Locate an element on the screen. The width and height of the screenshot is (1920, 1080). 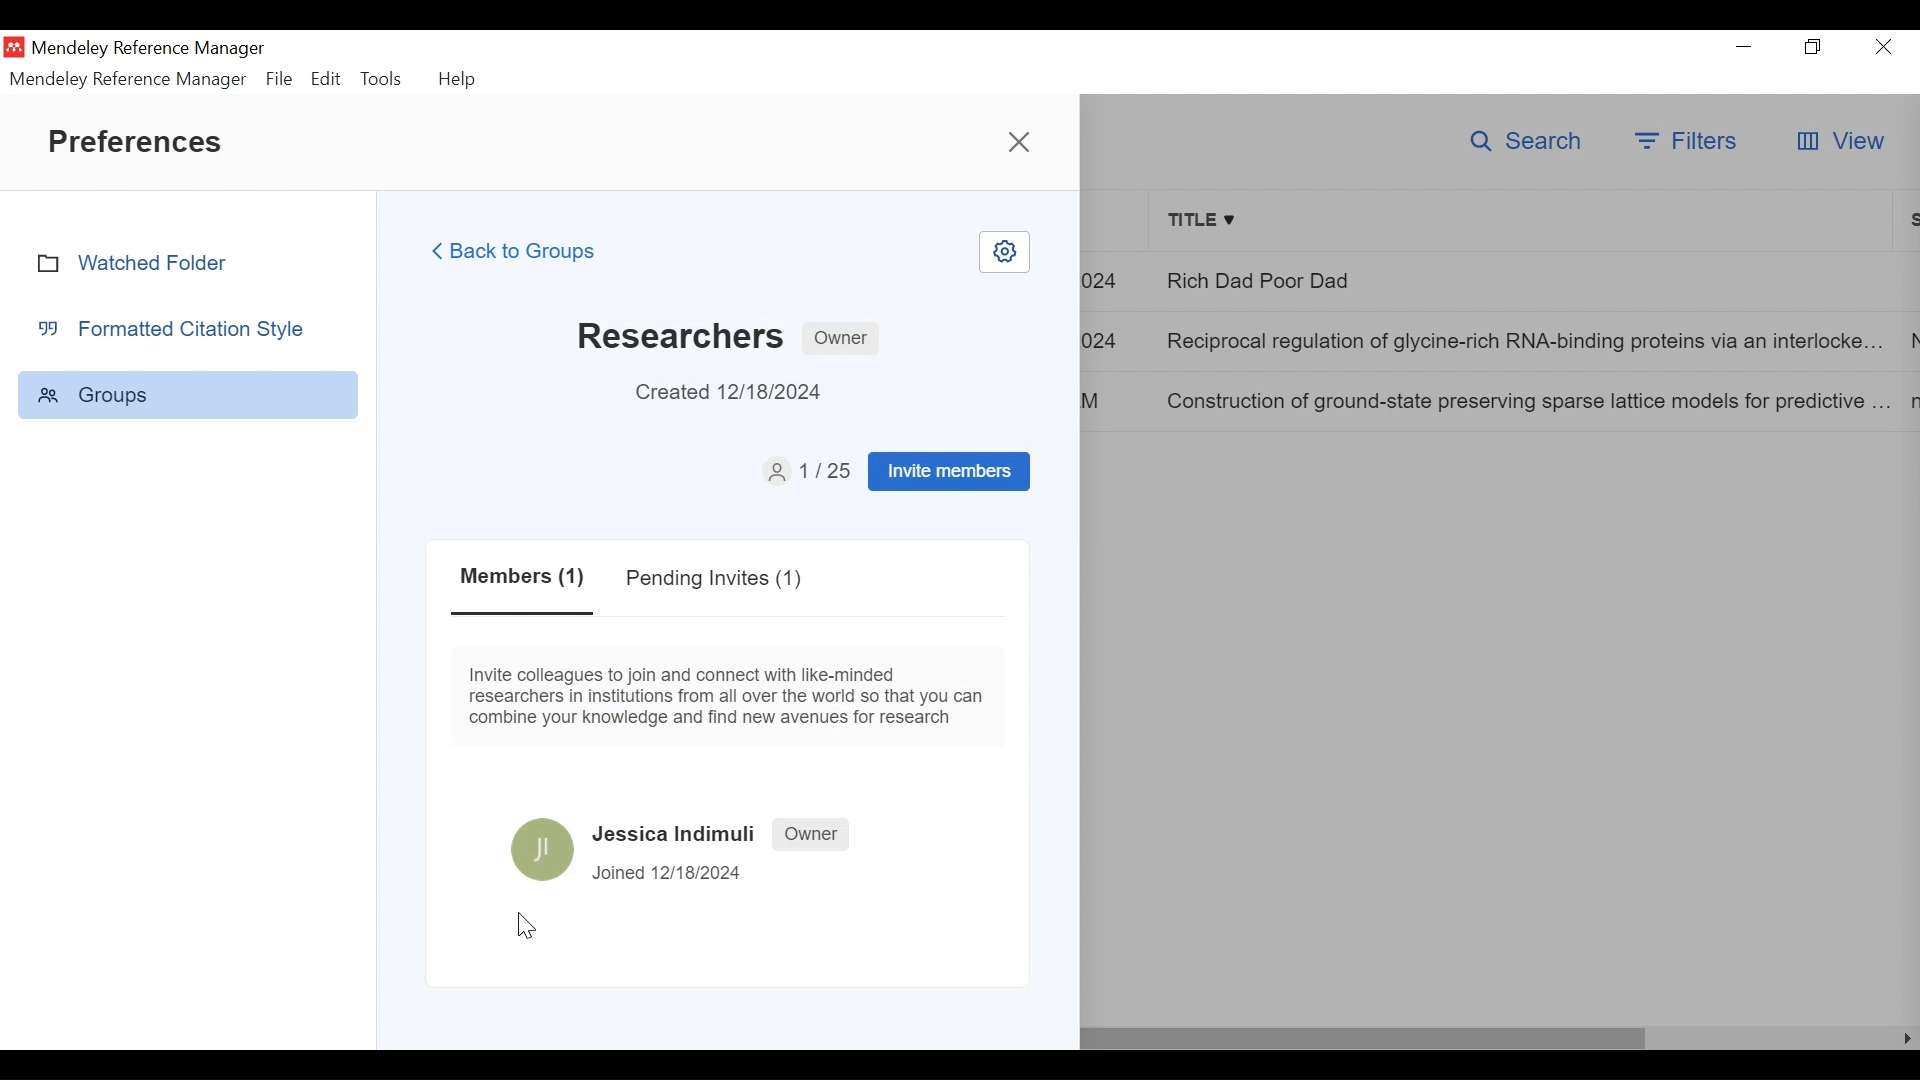
Jessica Indimuli is located at coordinates (676, 834).